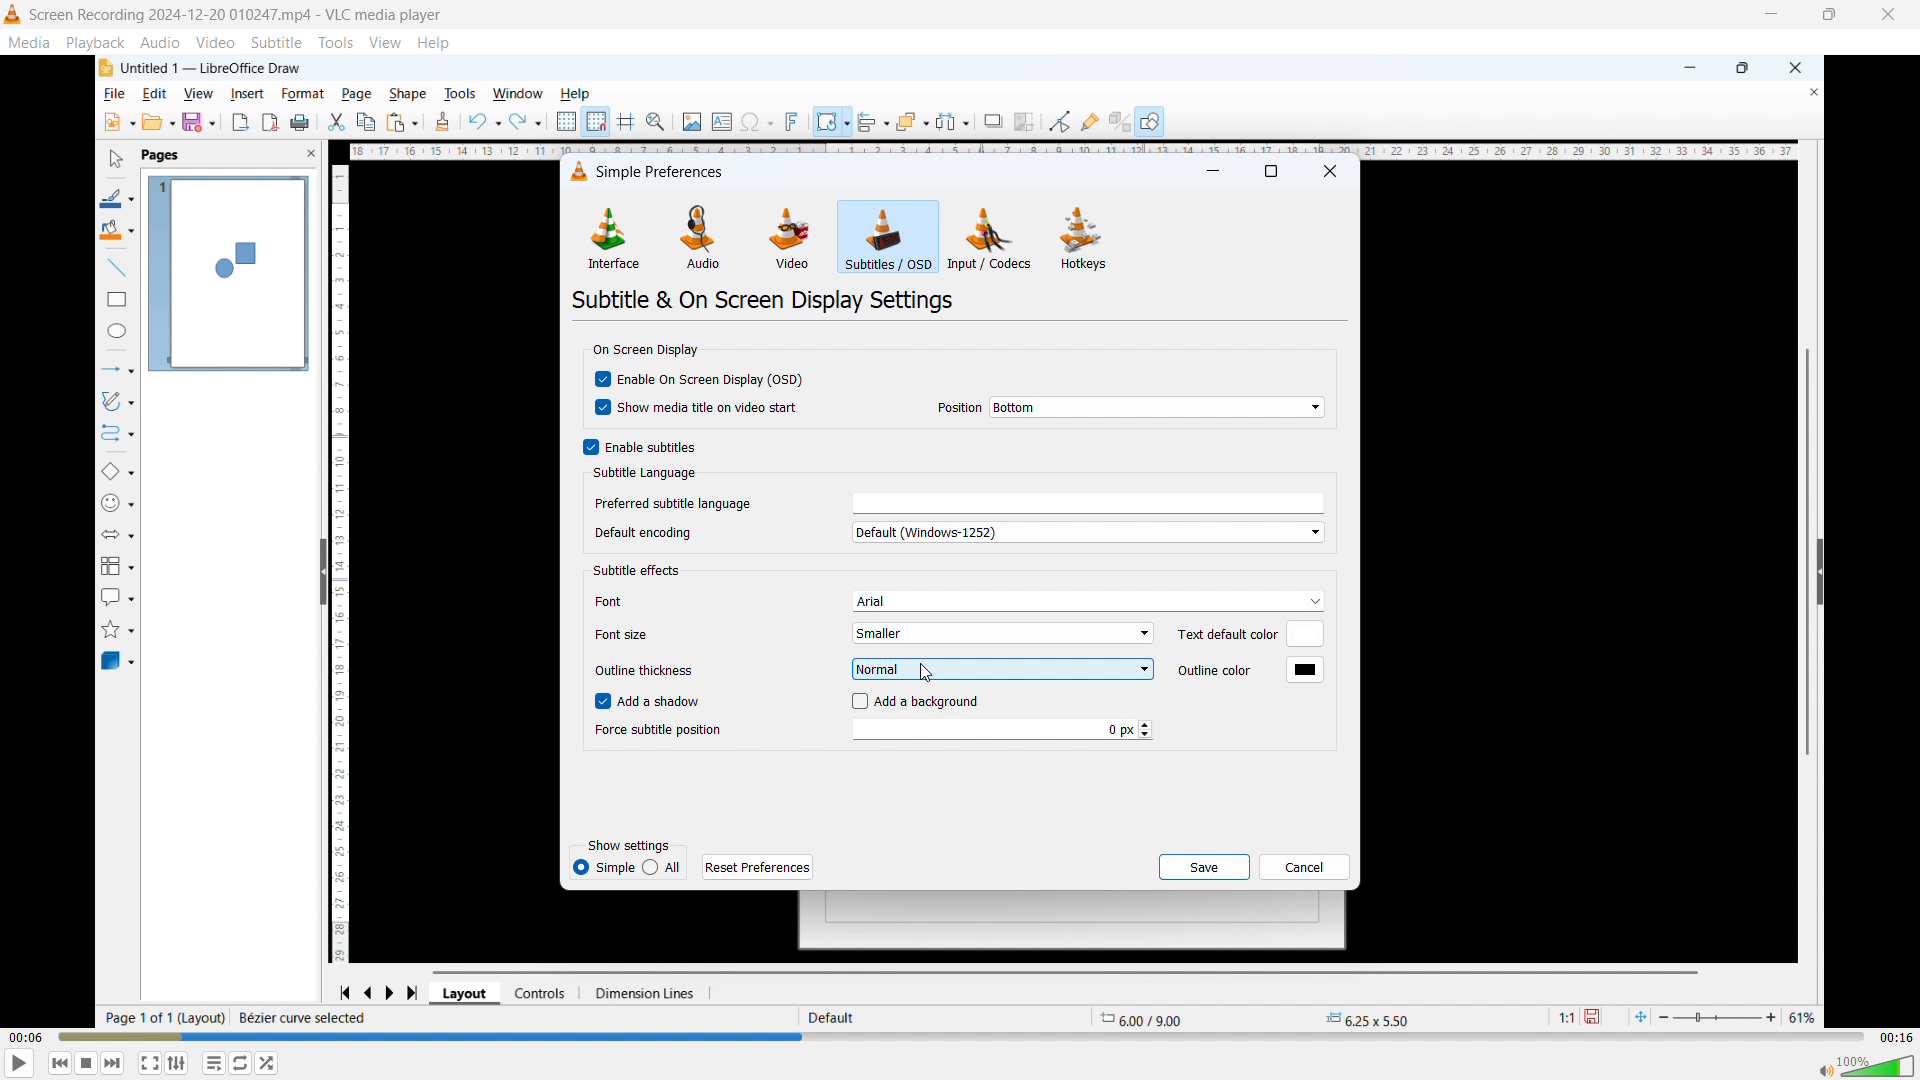 The height and width of the screenshot is (1080, 1920). I want to click on Logo , so click(13, 15).